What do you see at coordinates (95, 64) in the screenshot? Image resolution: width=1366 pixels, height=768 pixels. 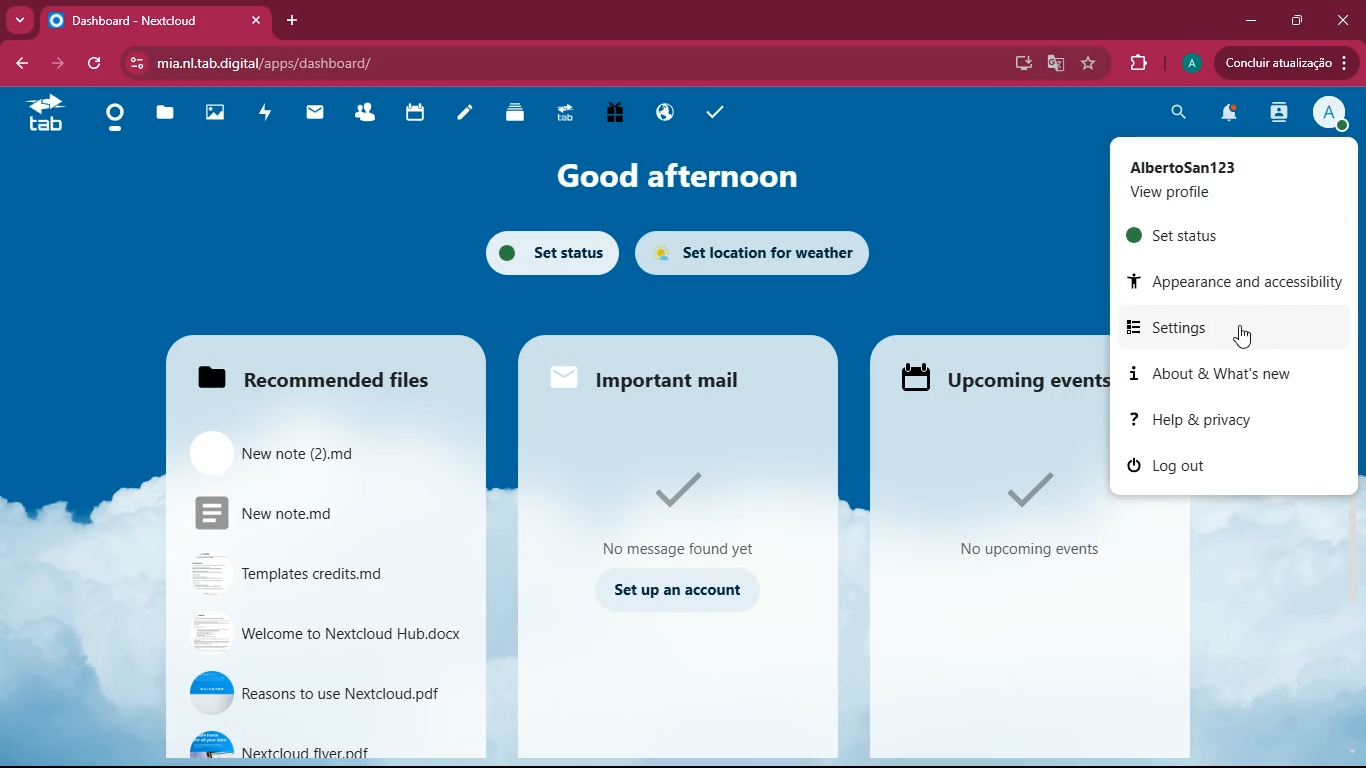 I see `refresh` at bounding box center [95, 64].